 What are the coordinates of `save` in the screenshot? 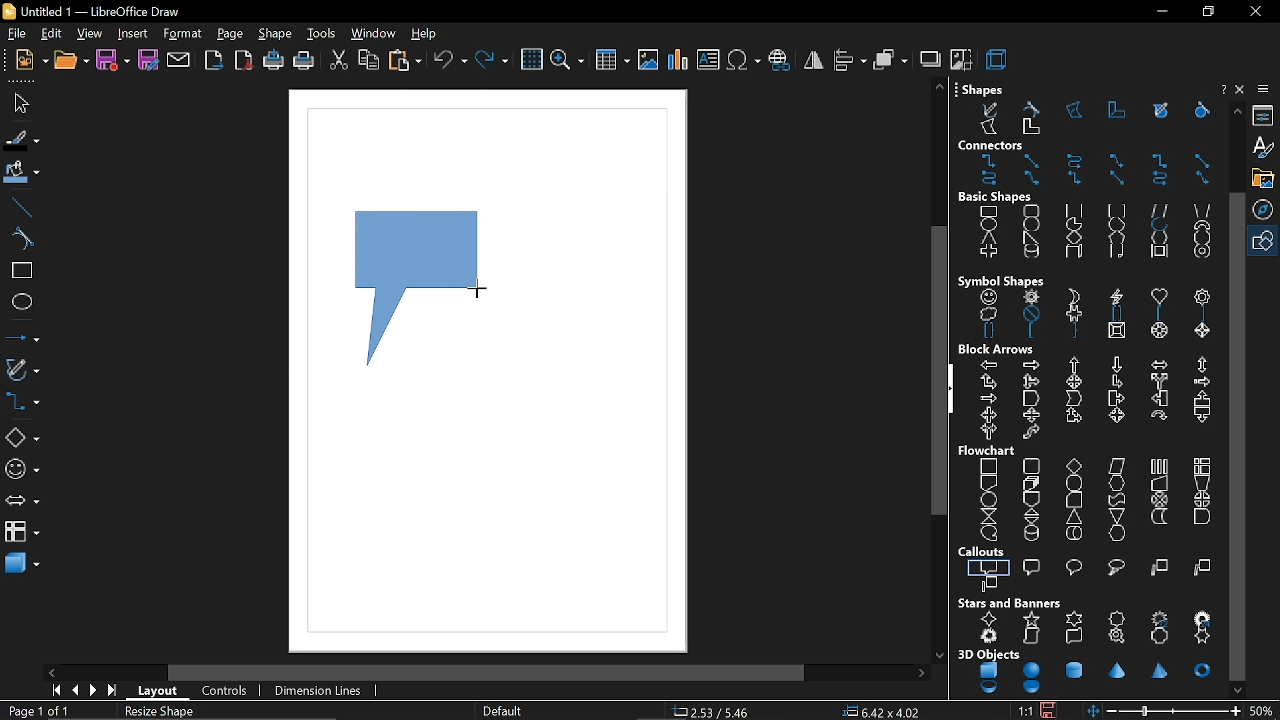 It's located at (1050, 710).